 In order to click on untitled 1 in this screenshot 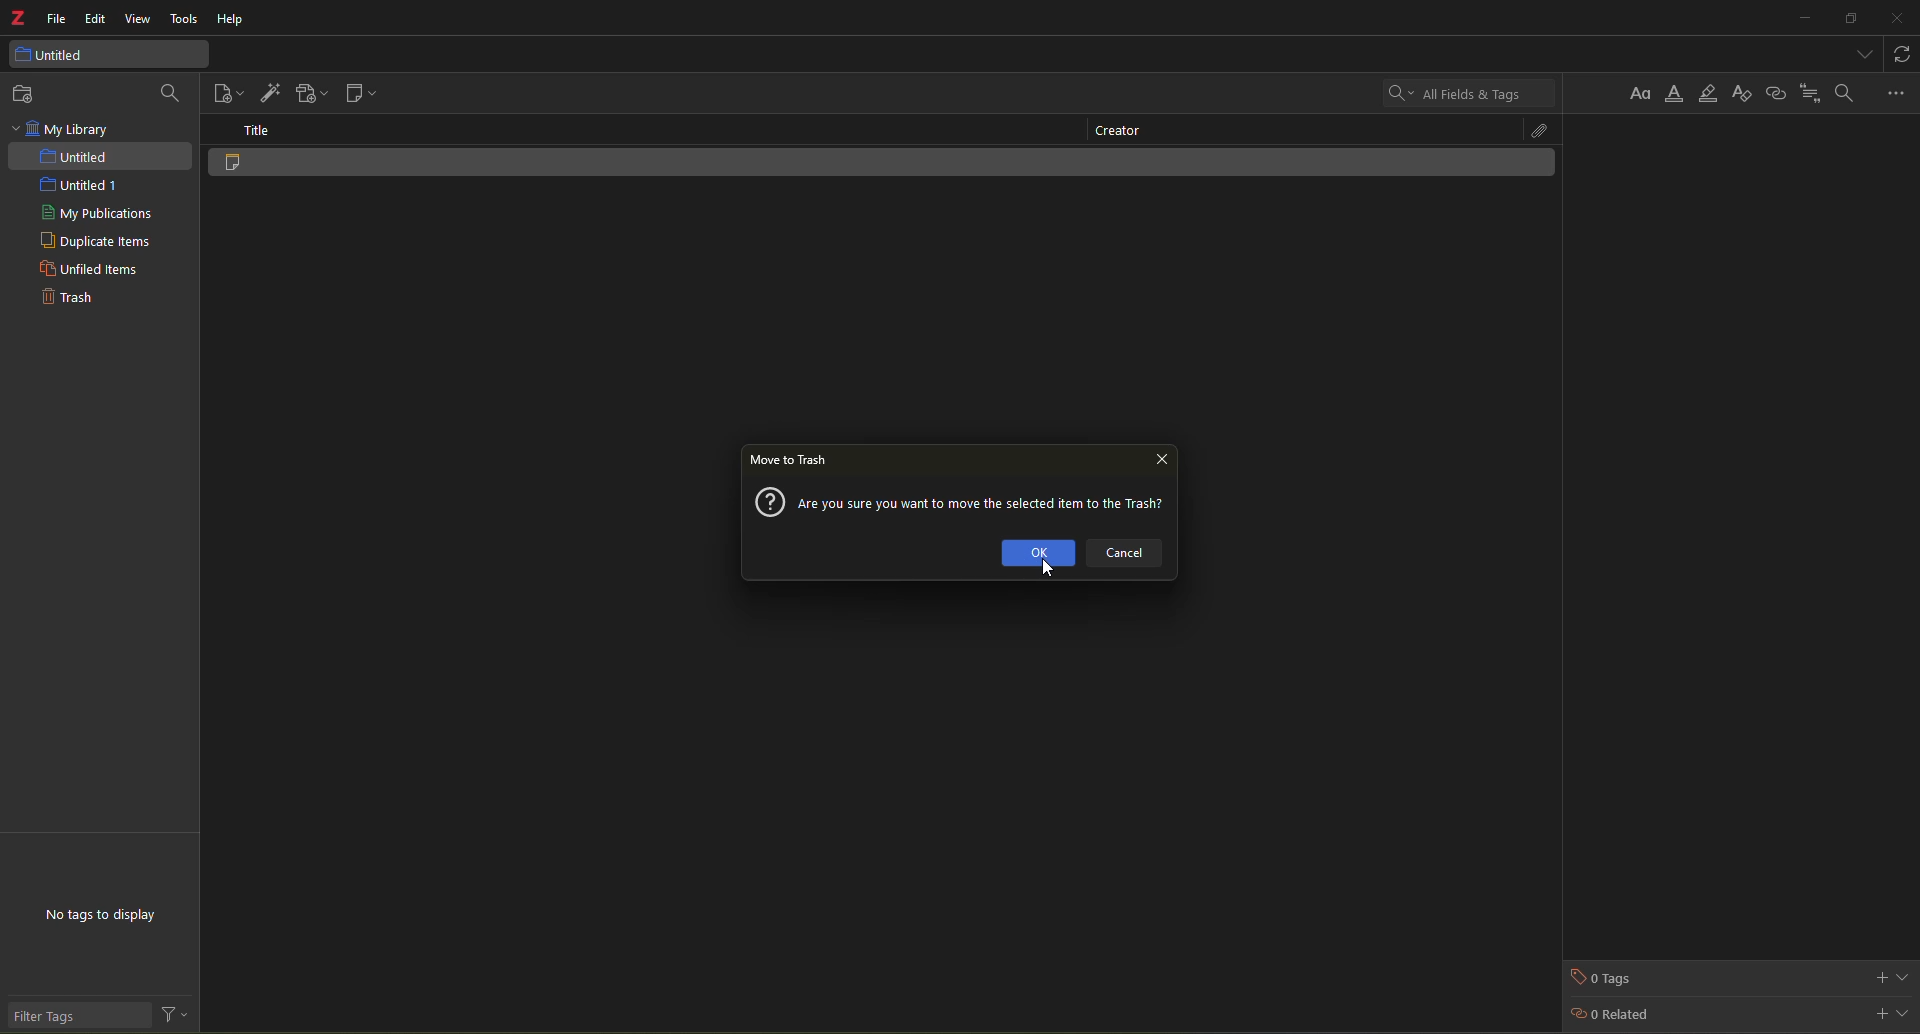, I will do `click(77, 186)`.